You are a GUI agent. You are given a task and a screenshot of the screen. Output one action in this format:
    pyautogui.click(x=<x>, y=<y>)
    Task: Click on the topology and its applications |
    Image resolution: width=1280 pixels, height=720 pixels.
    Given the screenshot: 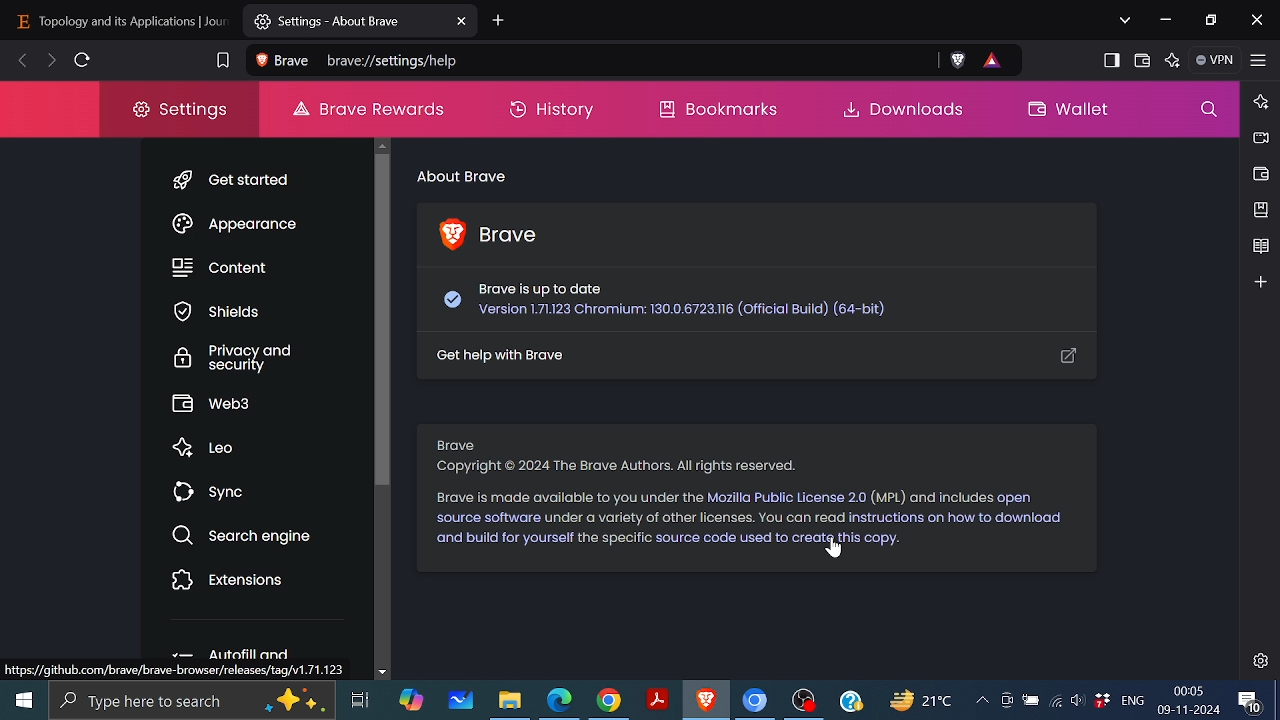 What is the action you would take?
    pyautogui.click(x=113, y=22)
    